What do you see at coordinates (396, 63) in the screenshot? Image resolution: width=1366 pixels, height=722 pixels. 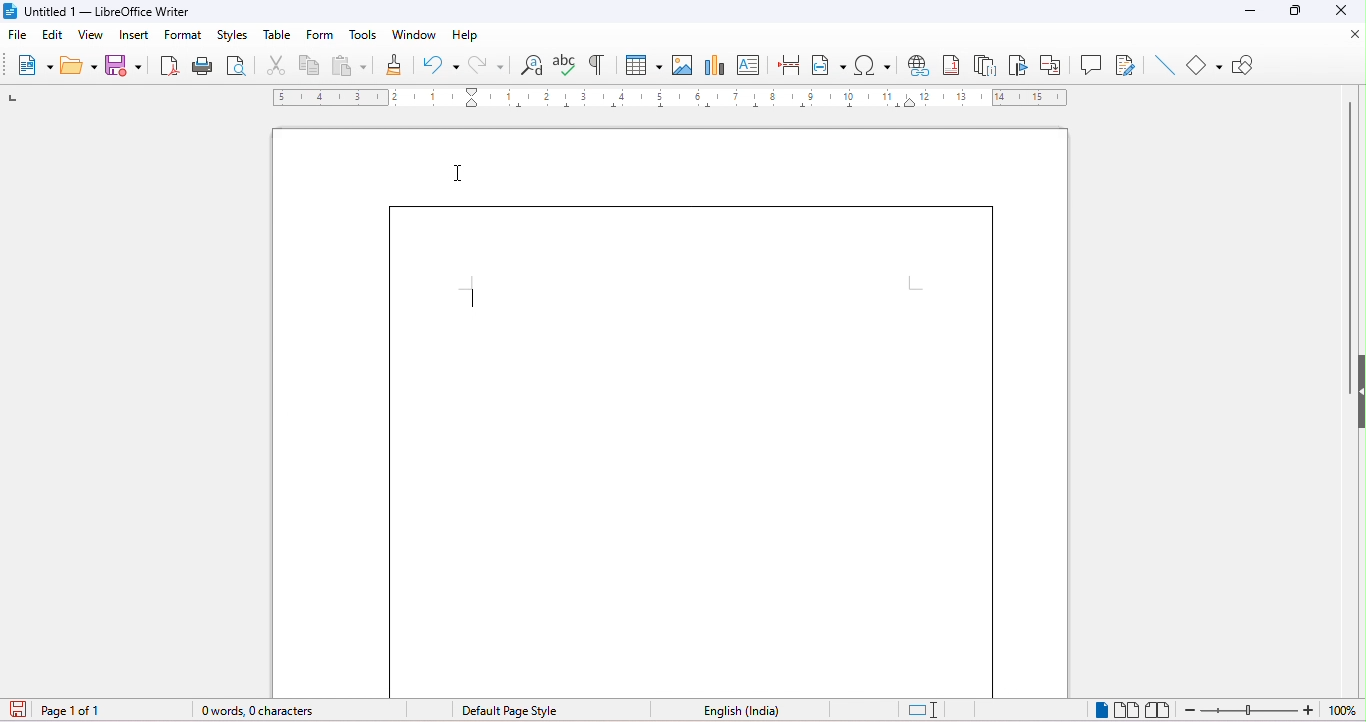 I see `clone formatting` at bounding box center [396, 63].